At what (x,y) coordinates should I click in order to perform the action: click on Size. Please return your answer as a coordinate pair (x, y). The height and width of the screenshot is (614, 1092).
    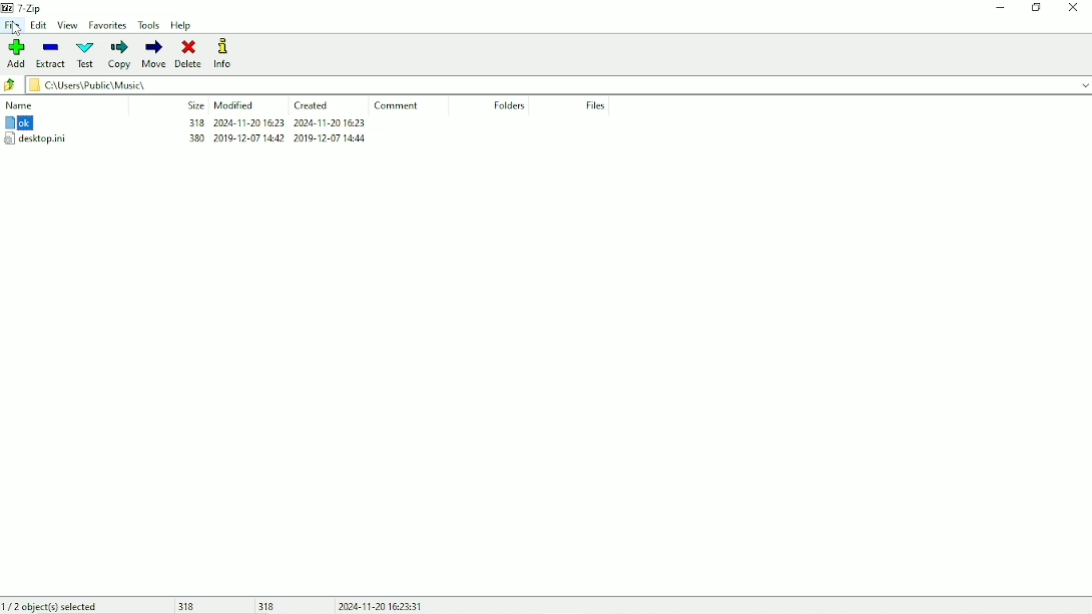
    Looking at the image, I should click on (196, 106).